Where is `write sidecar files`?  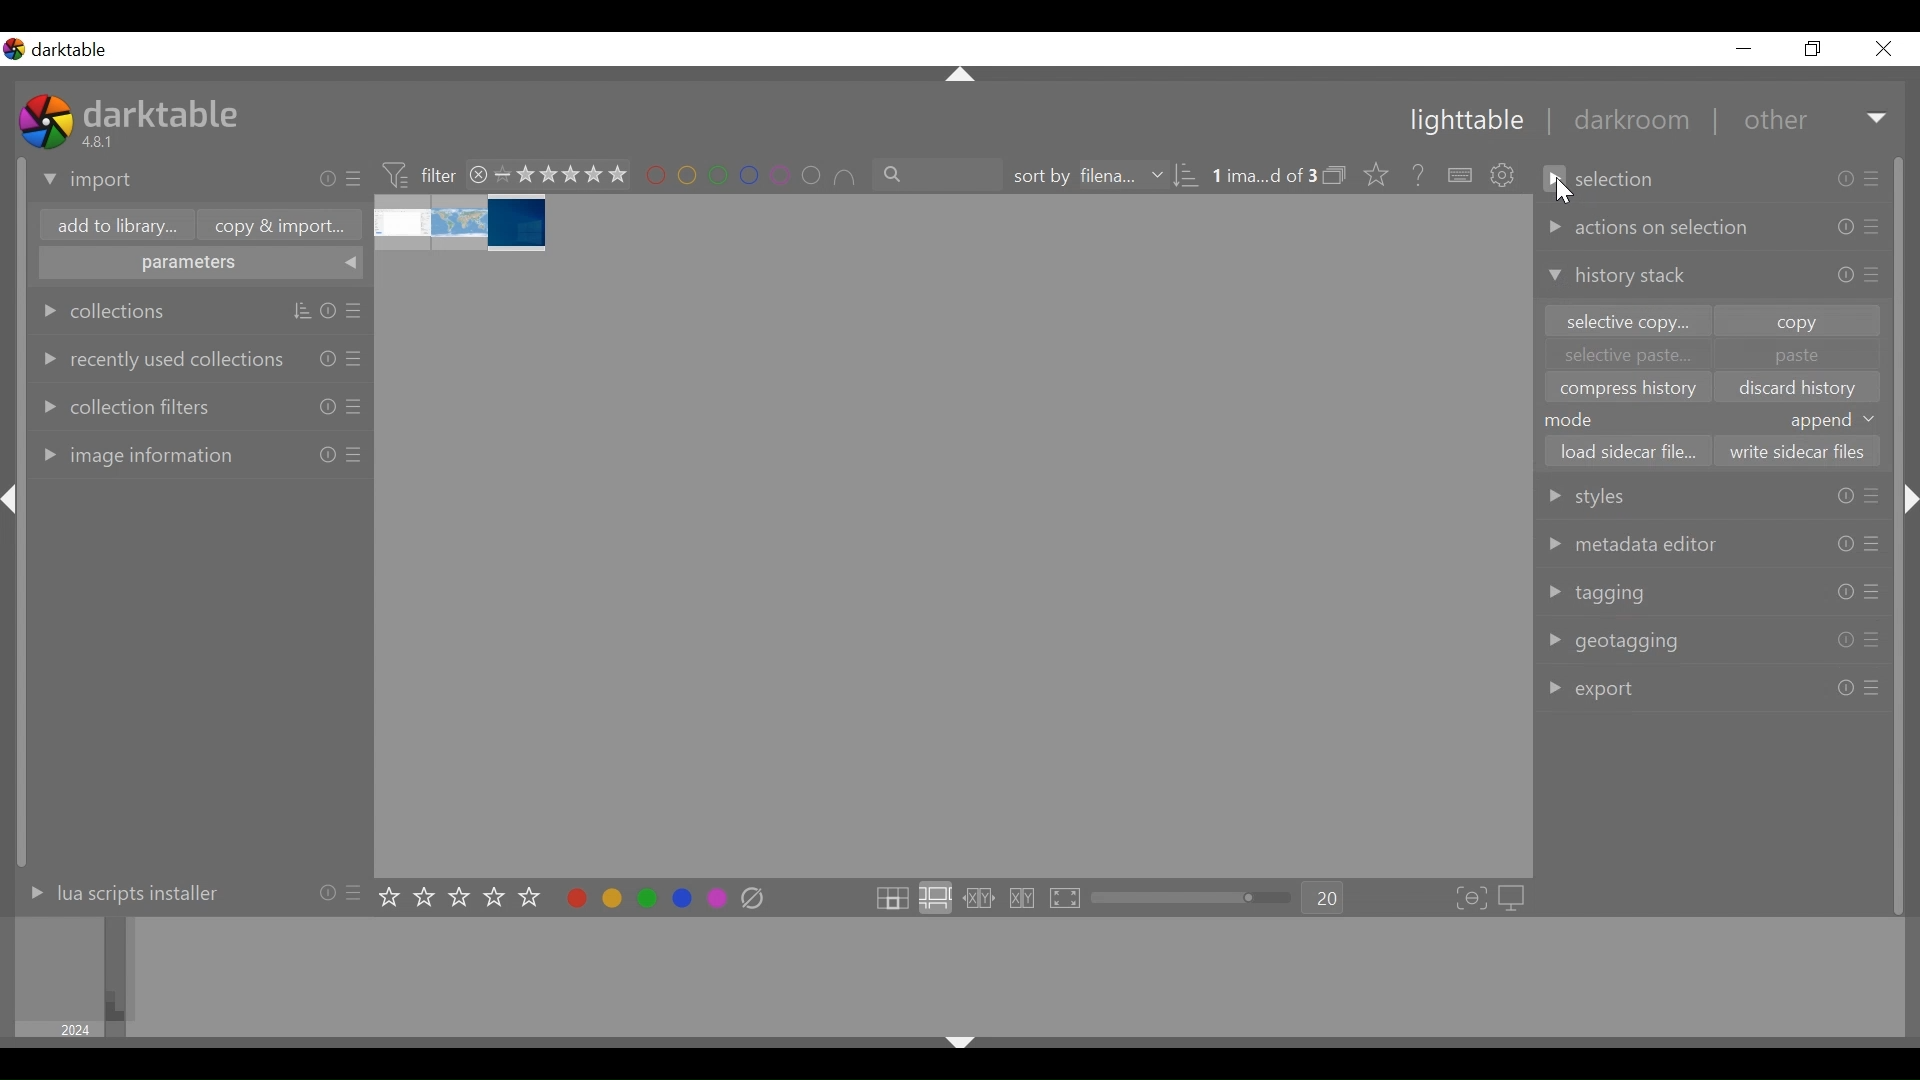 write sidecar files is located at coordinates (1792, 452).